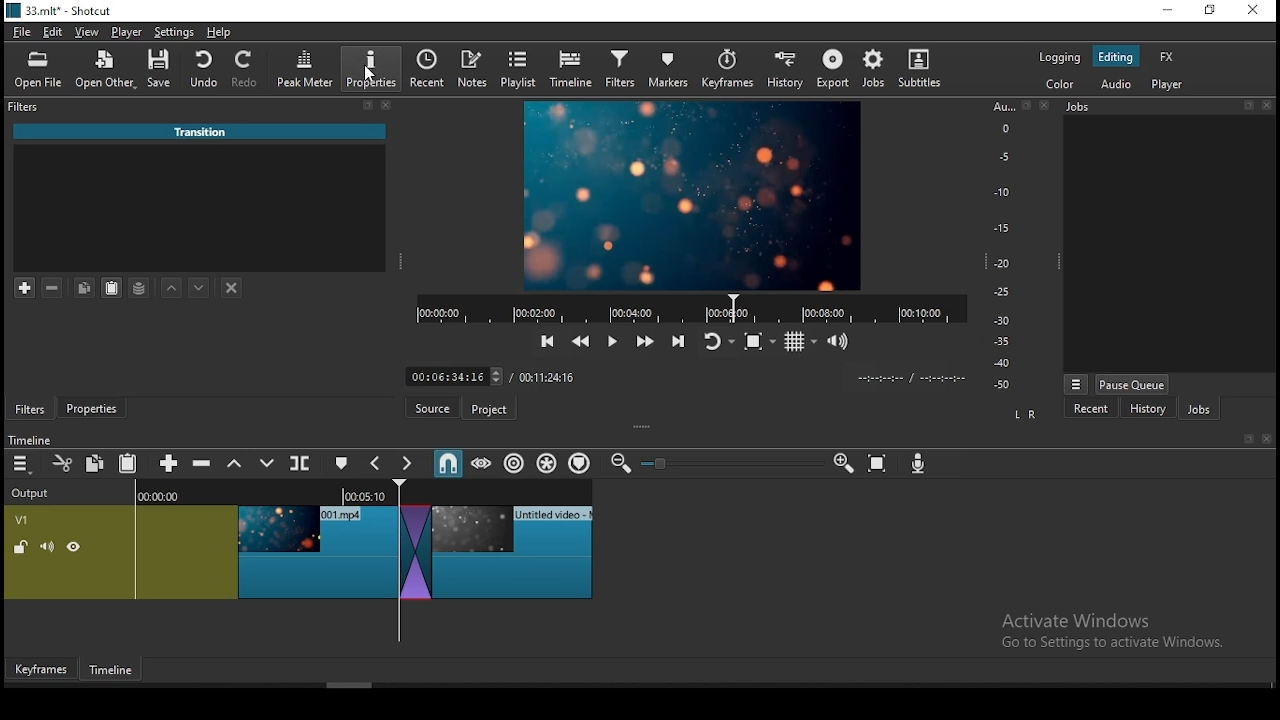 This screenshot has width=1280, height=720. I want to click on Untitled video, so click(195, 135).